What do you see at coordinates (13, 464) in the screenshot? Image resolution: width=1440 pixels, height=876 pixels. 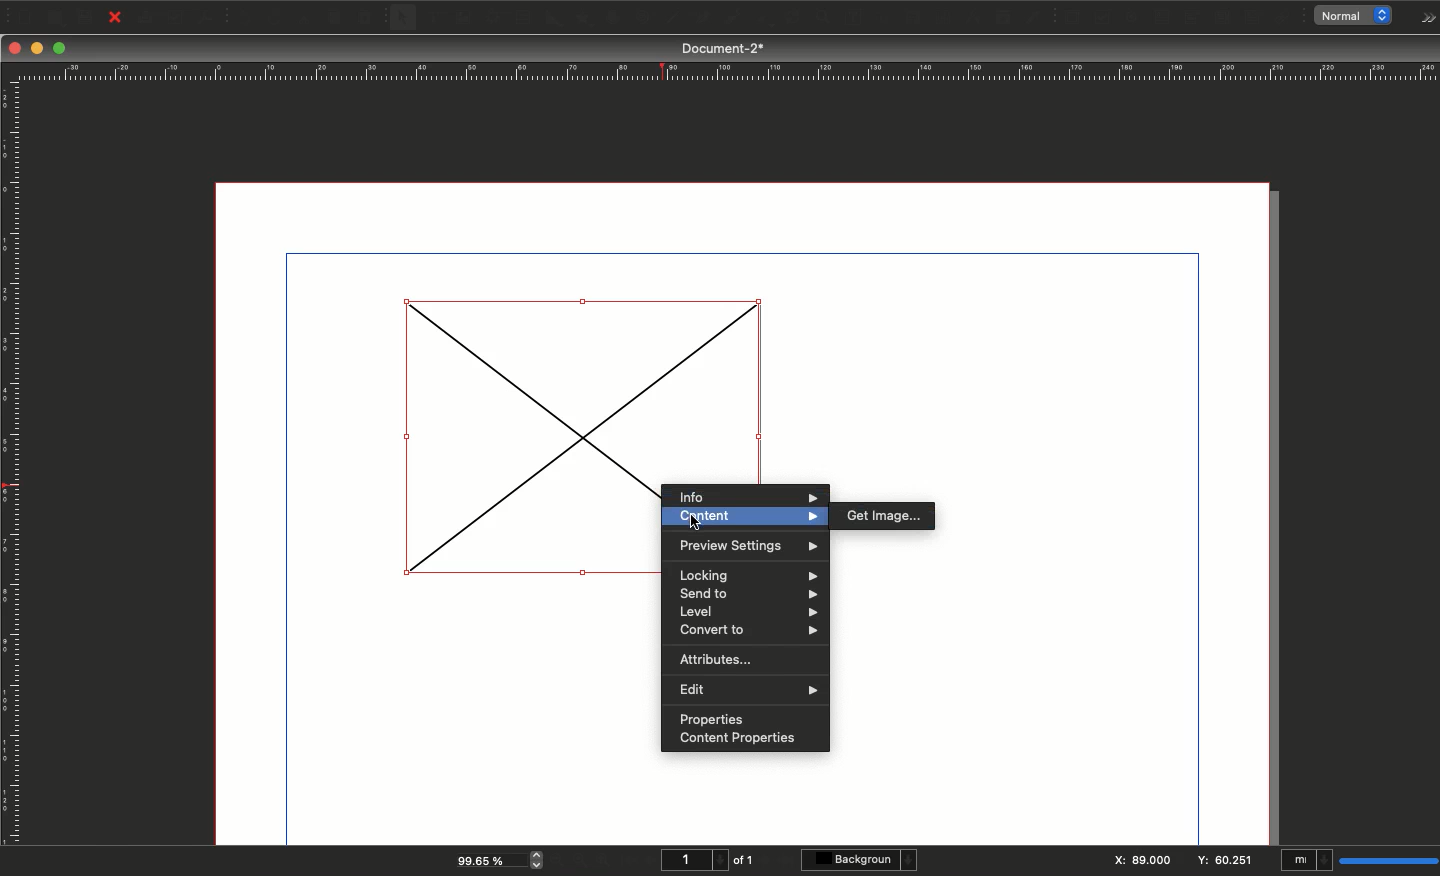 I see `Ruler` at bounding box center [13, 464].